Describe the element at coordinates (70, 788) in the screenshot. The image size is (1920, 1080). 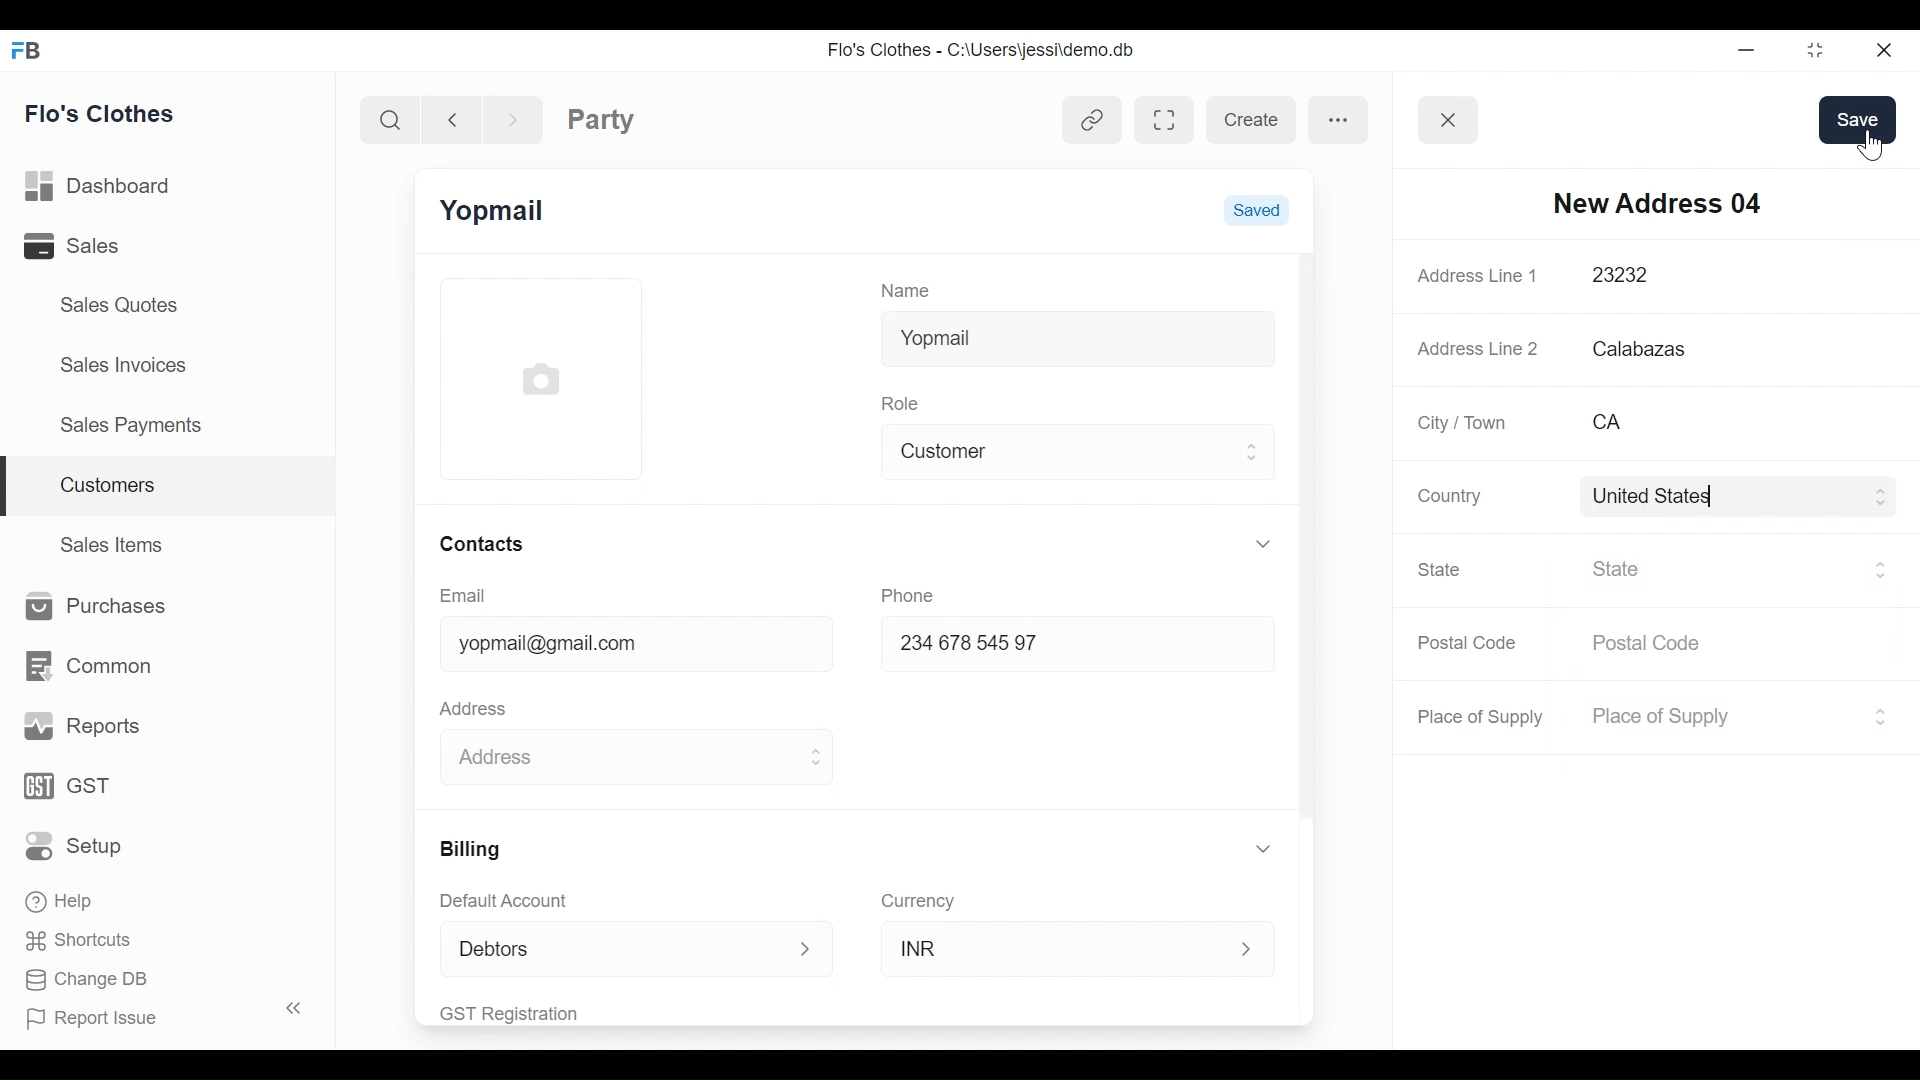
I see `GST` at that location.